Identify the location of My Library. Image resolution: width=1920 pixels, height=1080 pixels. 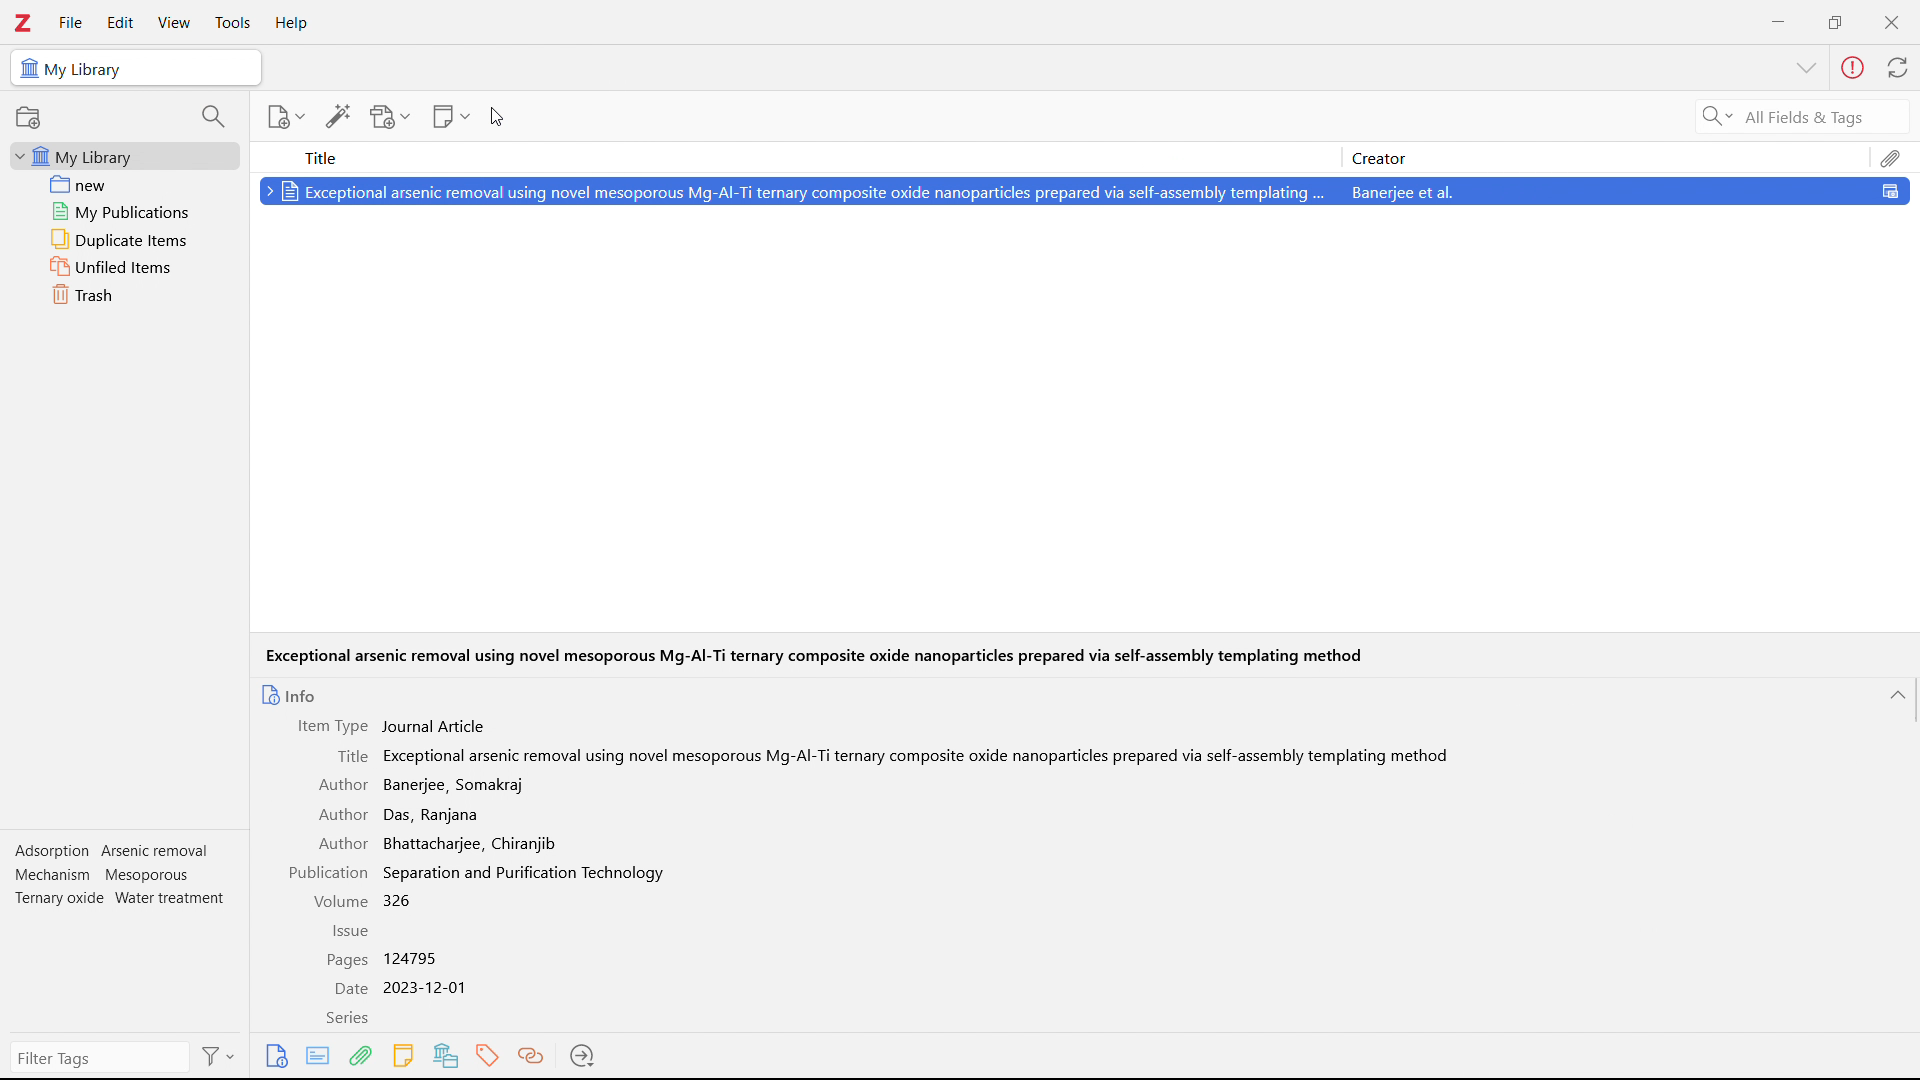
(137, 68).